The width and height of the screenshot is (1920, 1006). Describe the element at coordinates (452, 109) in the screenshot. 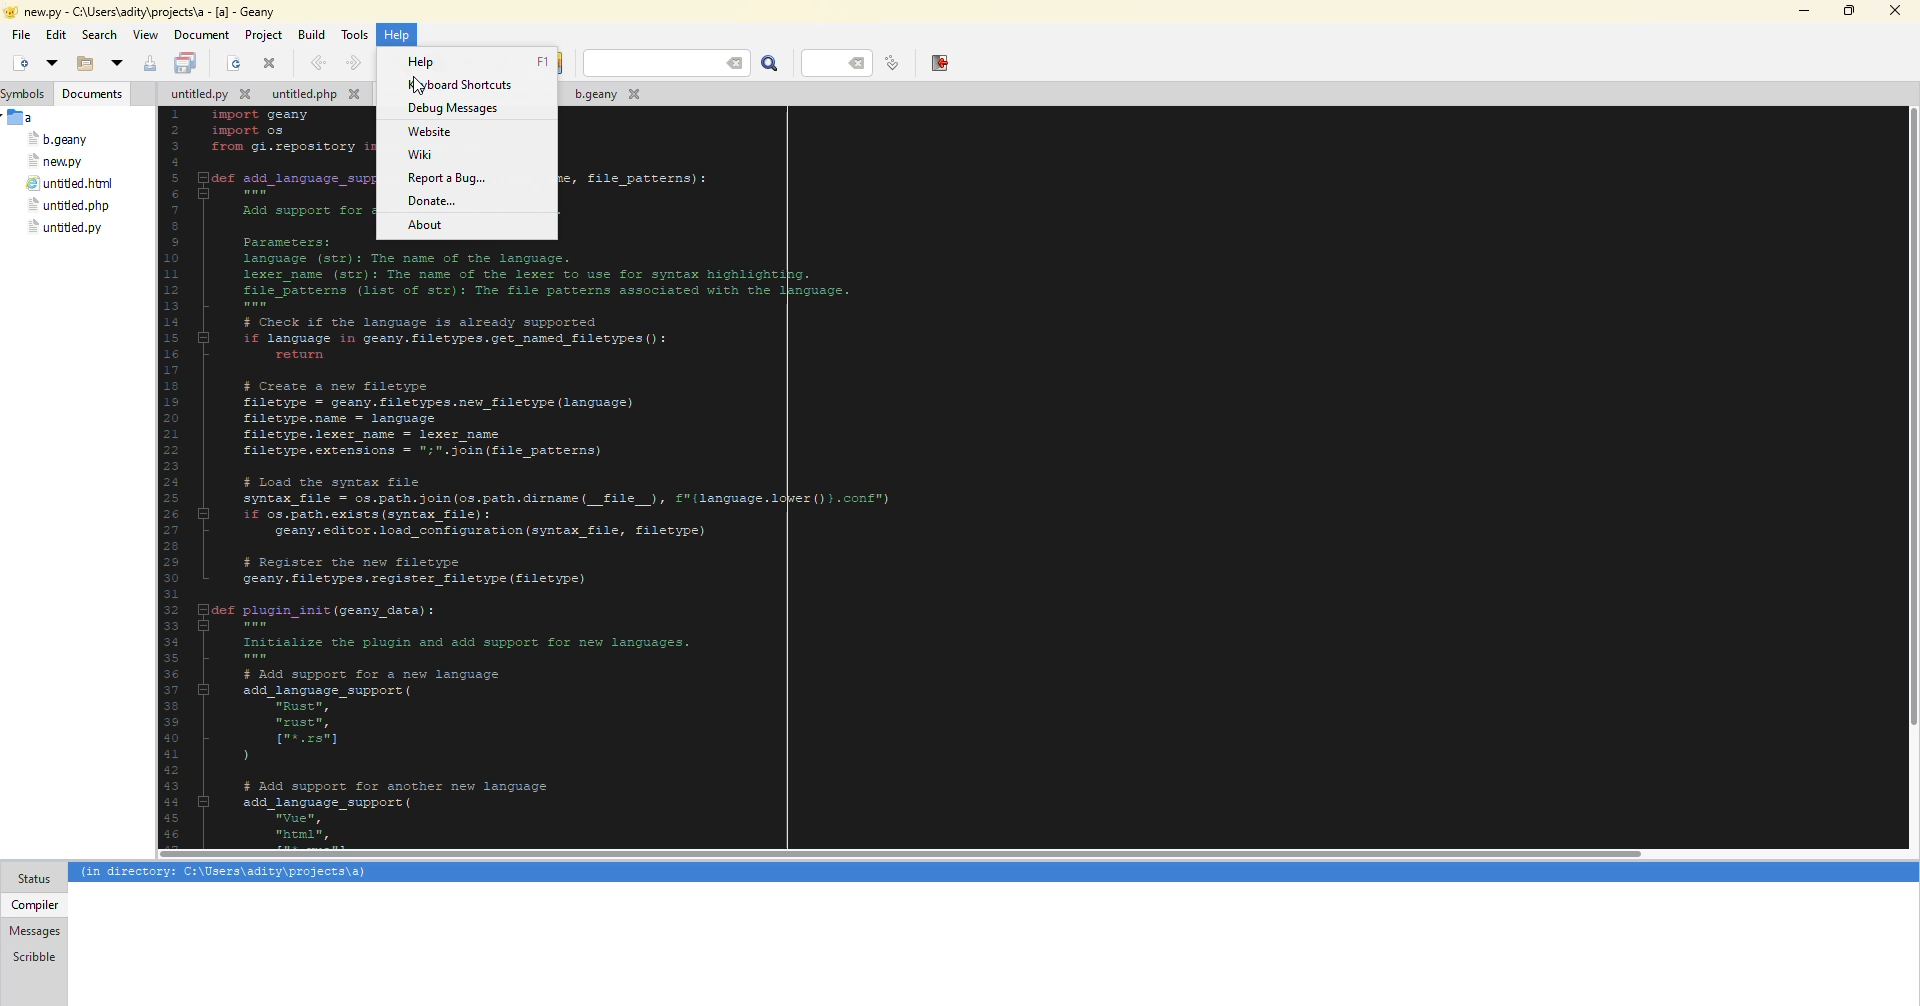

I see `debug messages` at that location.